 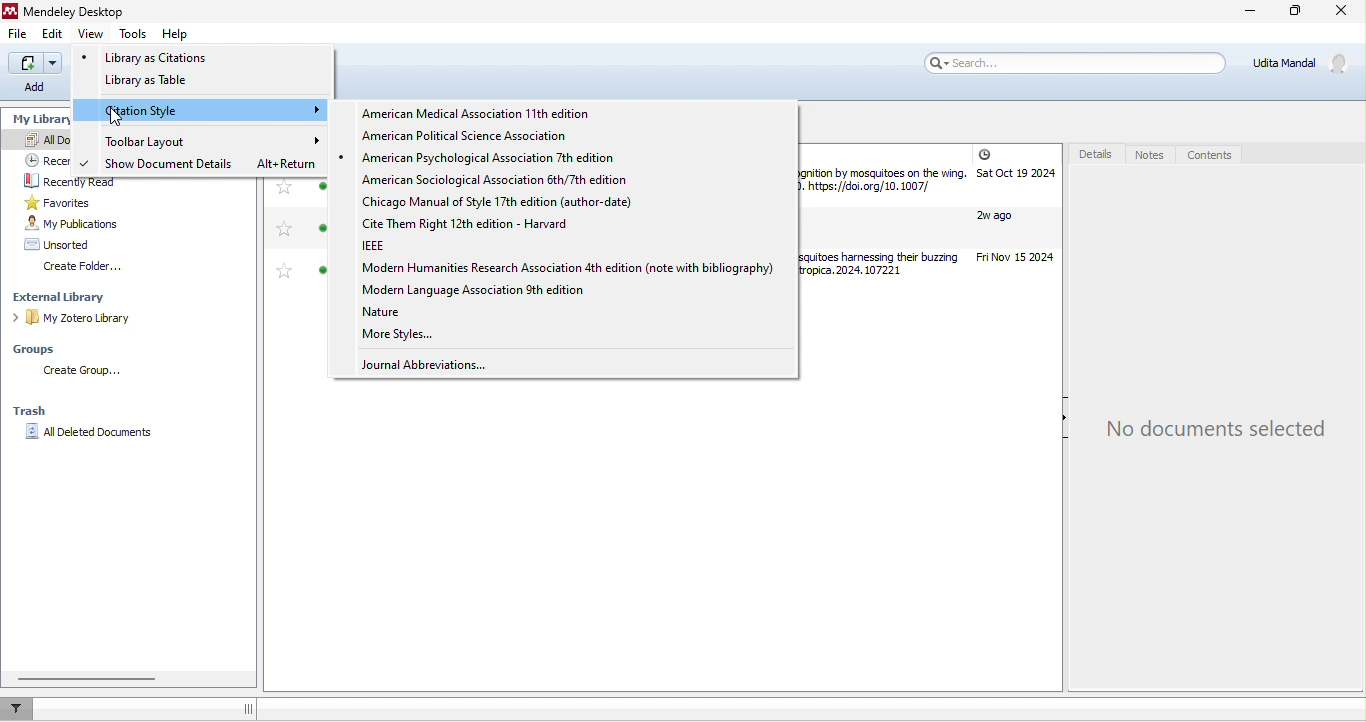 What do you see at coordinates (504, 181) in the screenshot?
I see `Amerncan Sociological Association 6th/ 7th edition` at bounding box center [504, 181].